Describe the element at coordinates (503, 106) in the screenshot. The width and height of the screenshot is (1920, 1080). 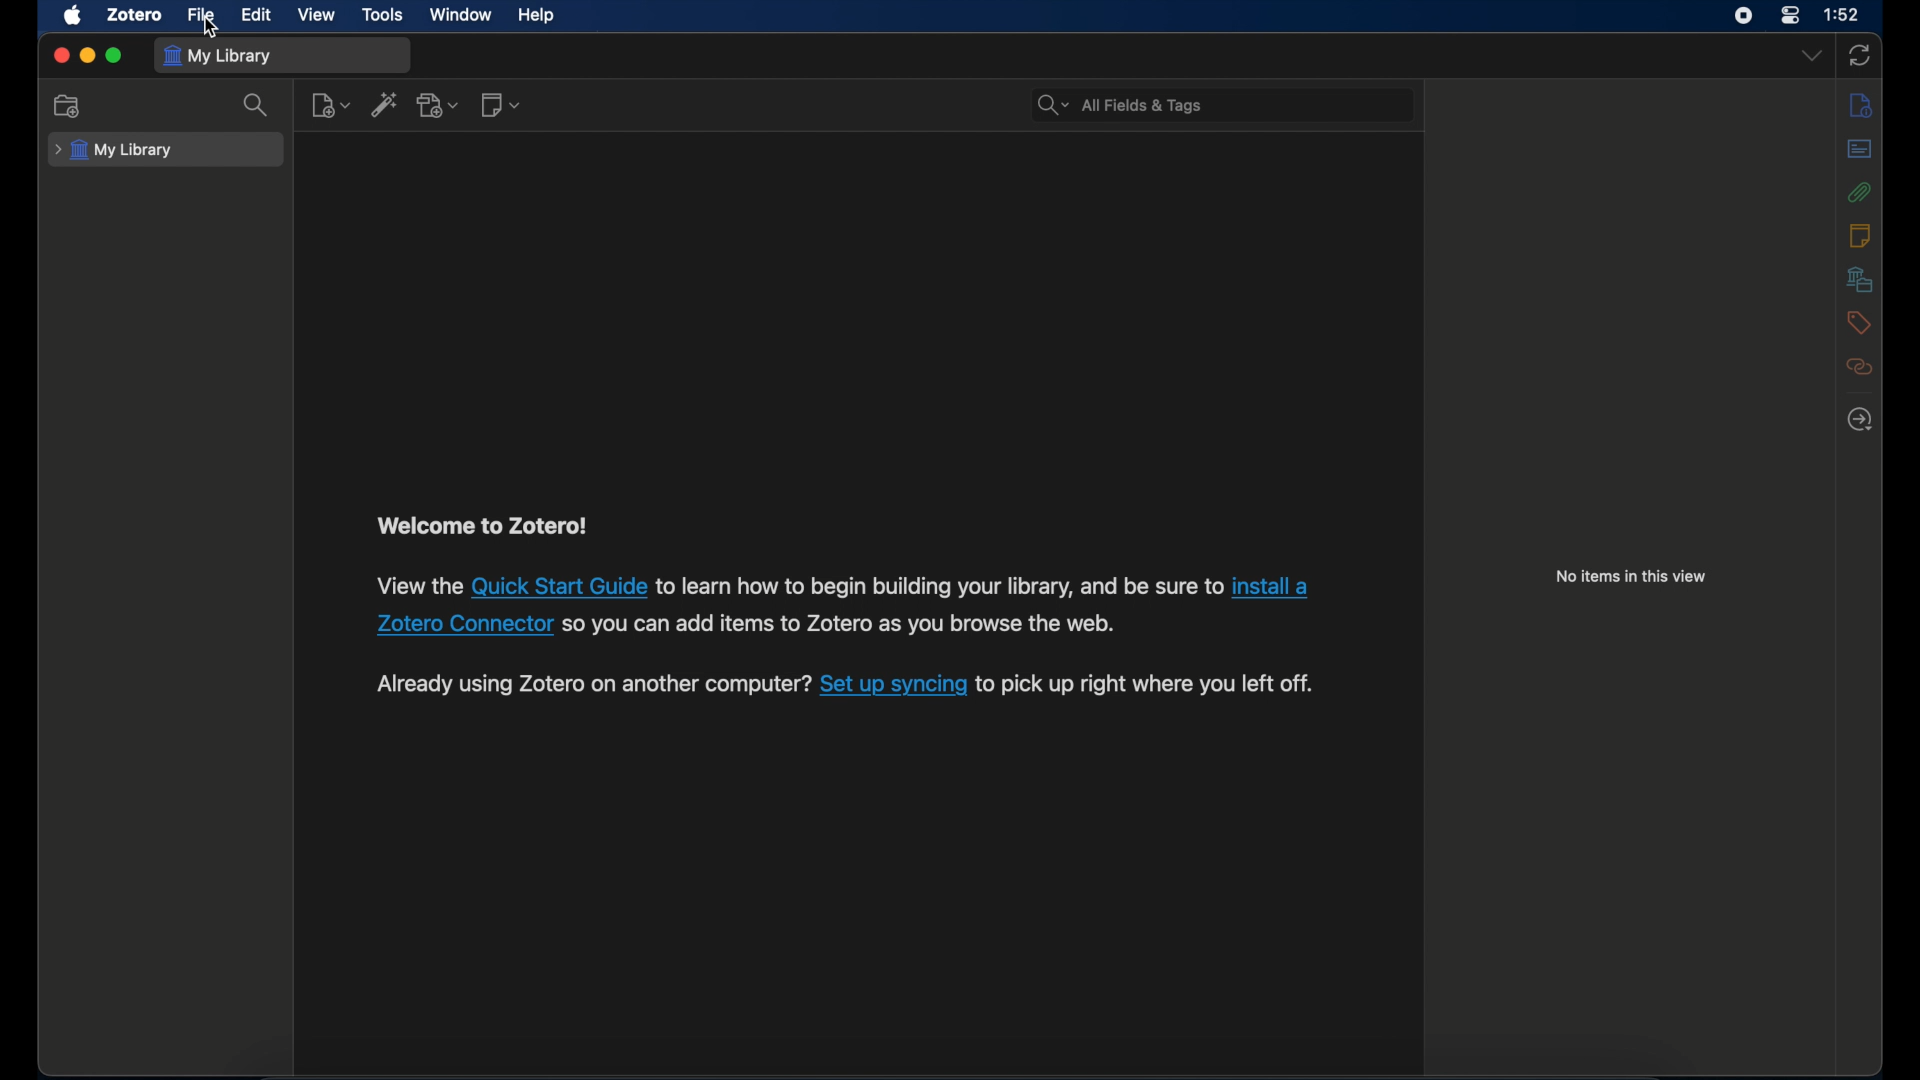
I see `new note` at that location.